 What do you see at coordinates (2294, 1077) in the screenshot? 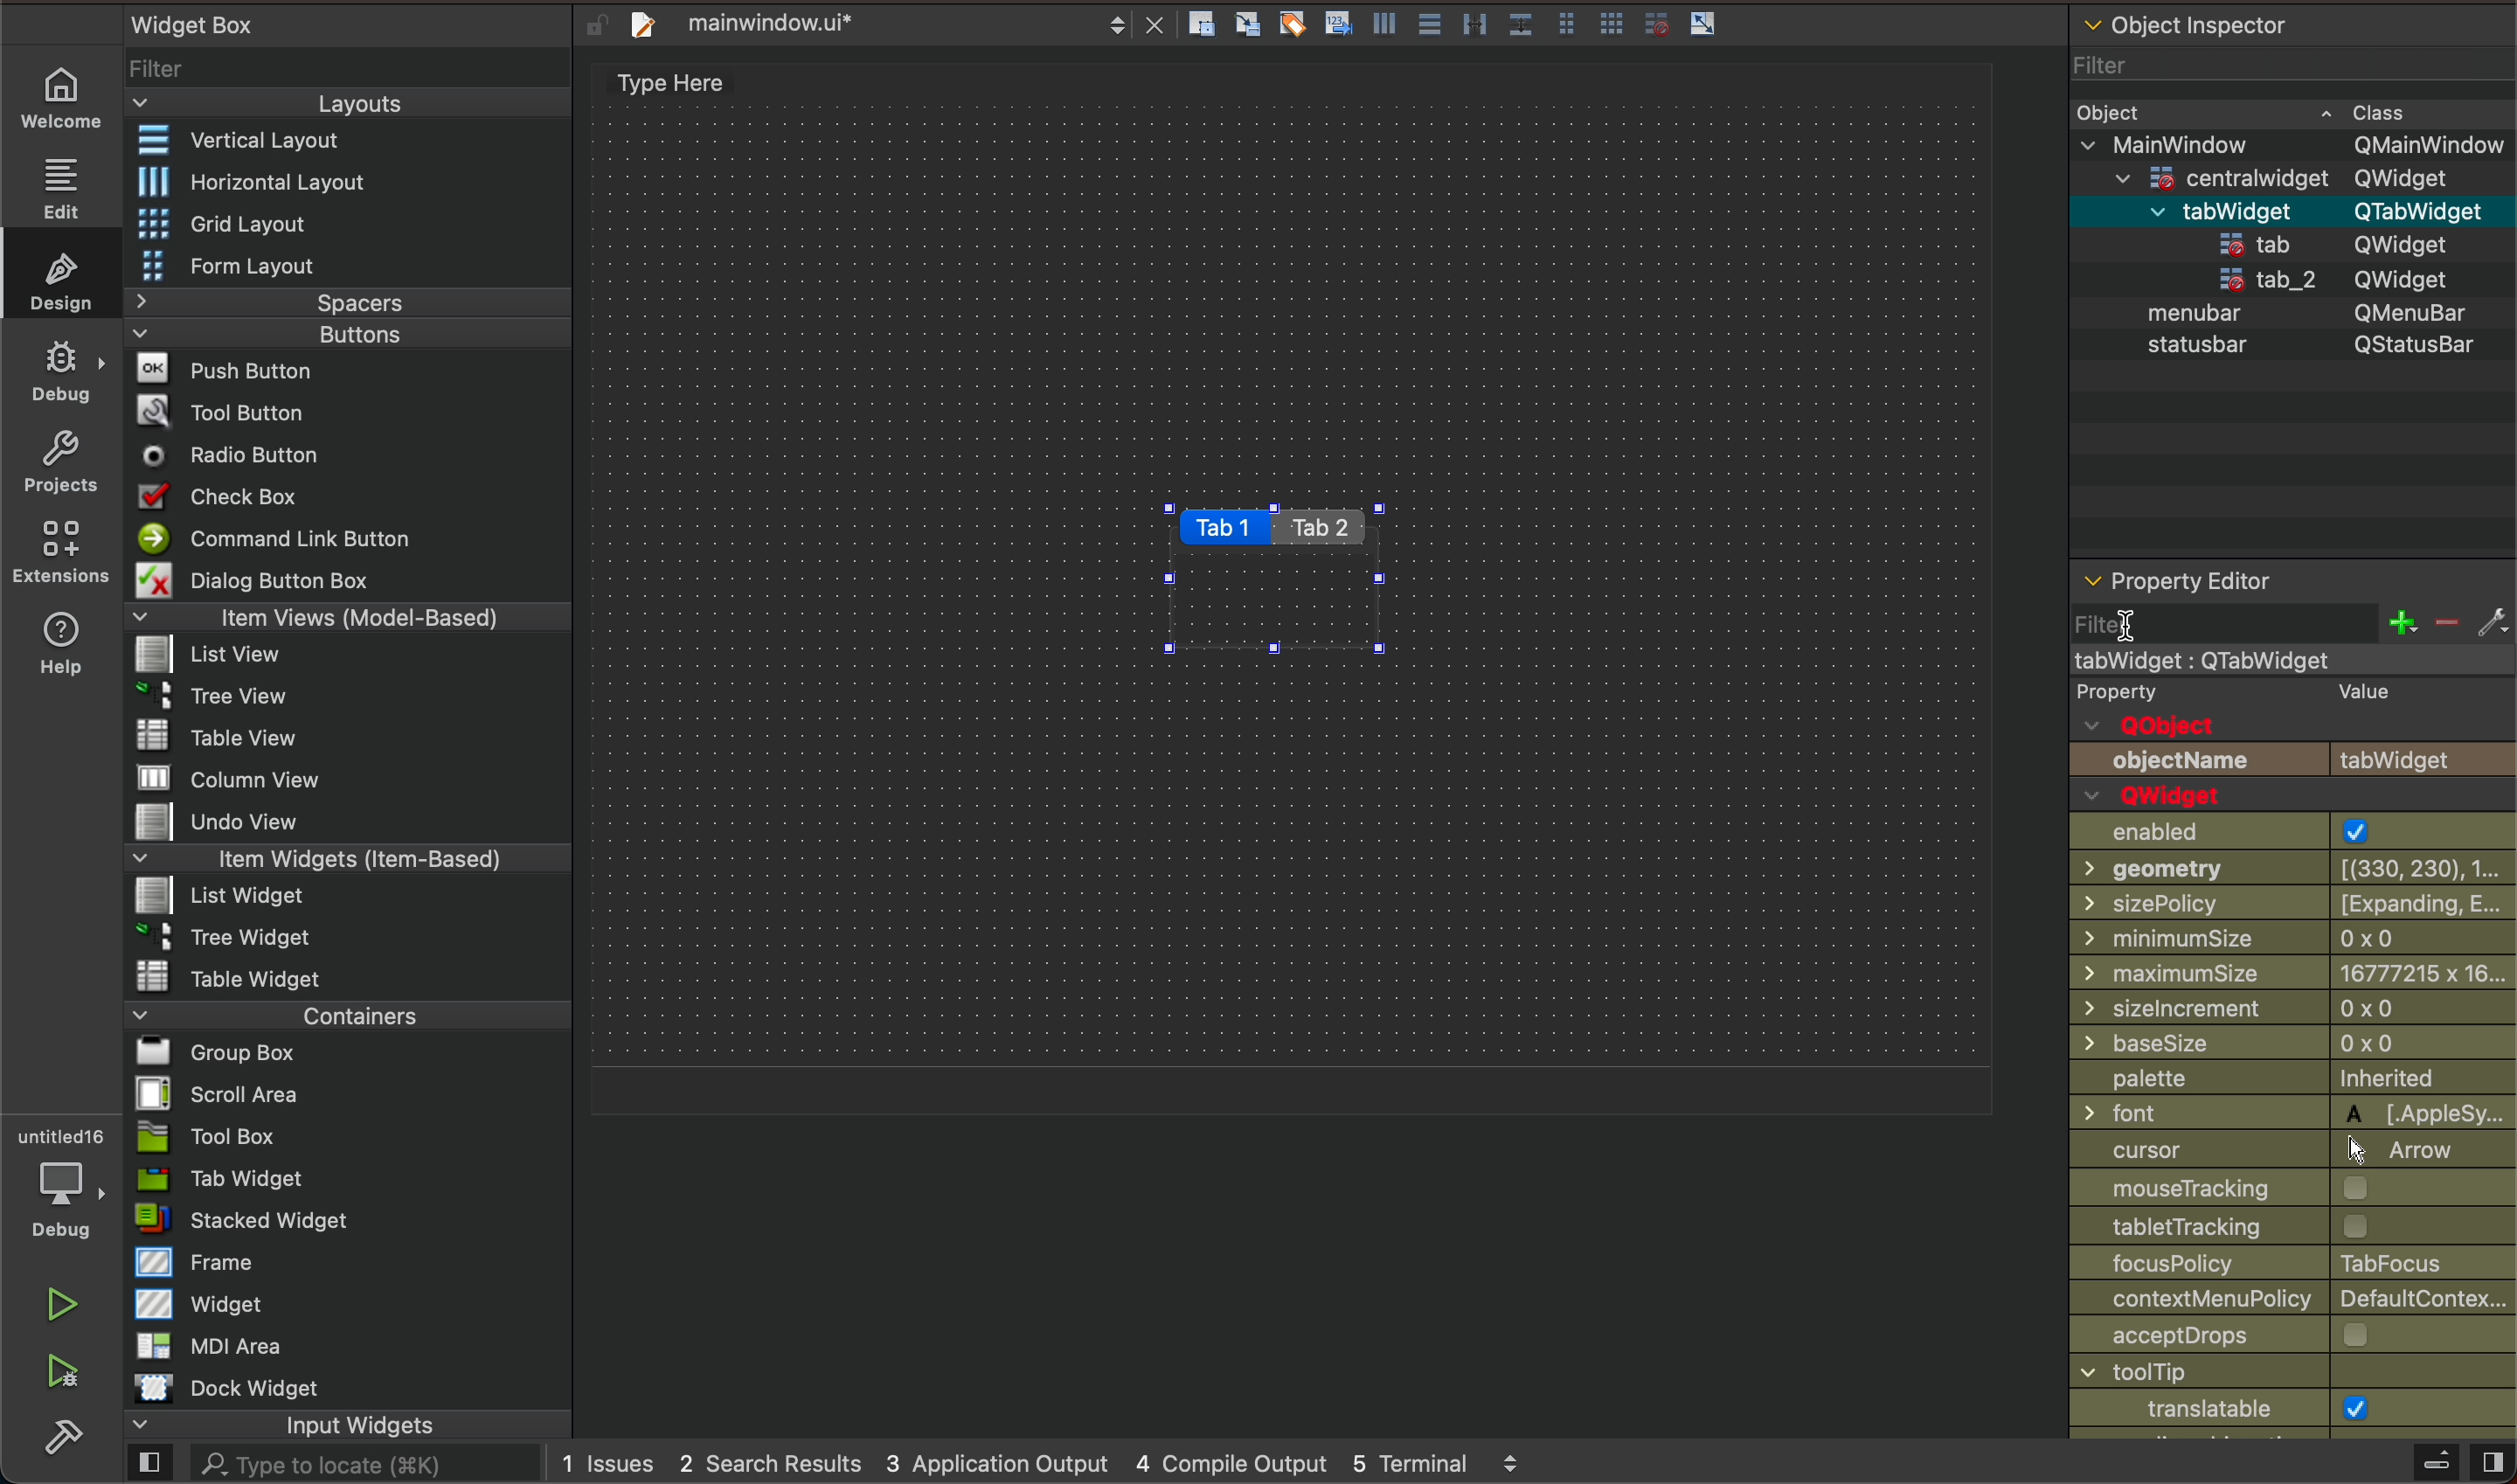
I see `palette` at bounding box center [2294, 1077].